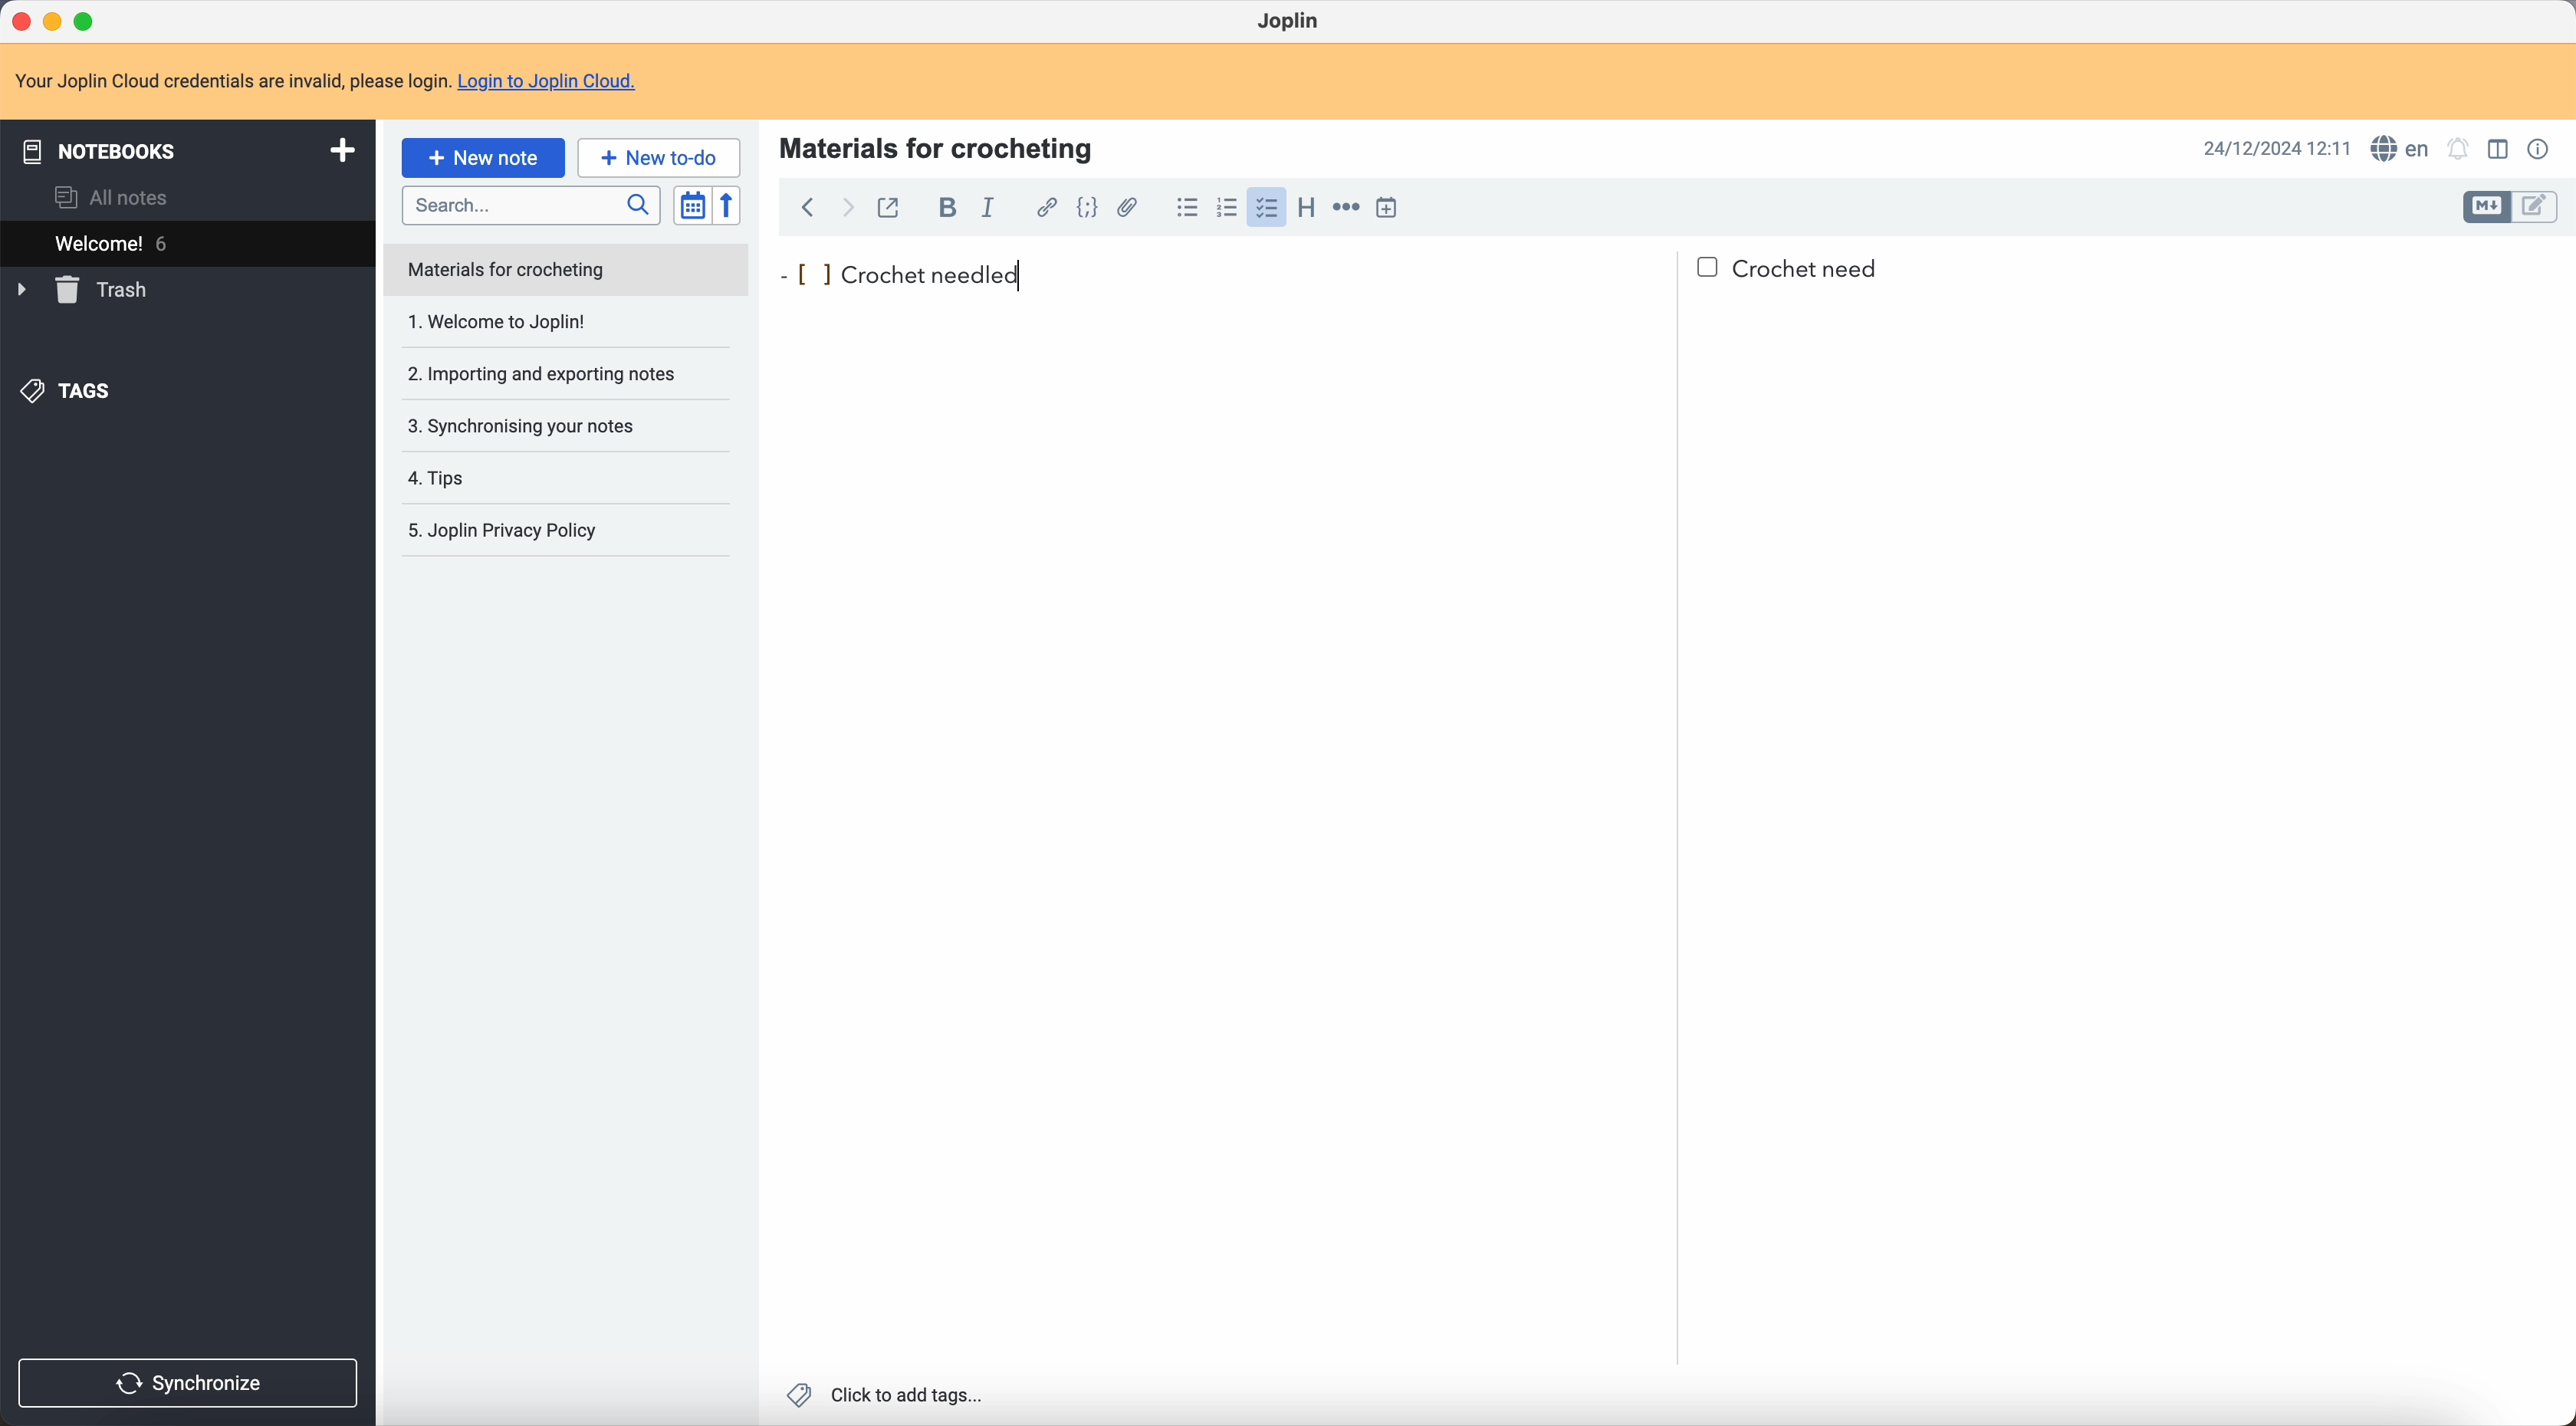 The image size is (2576, 1426). I want to click on italic, so click(992, 207).